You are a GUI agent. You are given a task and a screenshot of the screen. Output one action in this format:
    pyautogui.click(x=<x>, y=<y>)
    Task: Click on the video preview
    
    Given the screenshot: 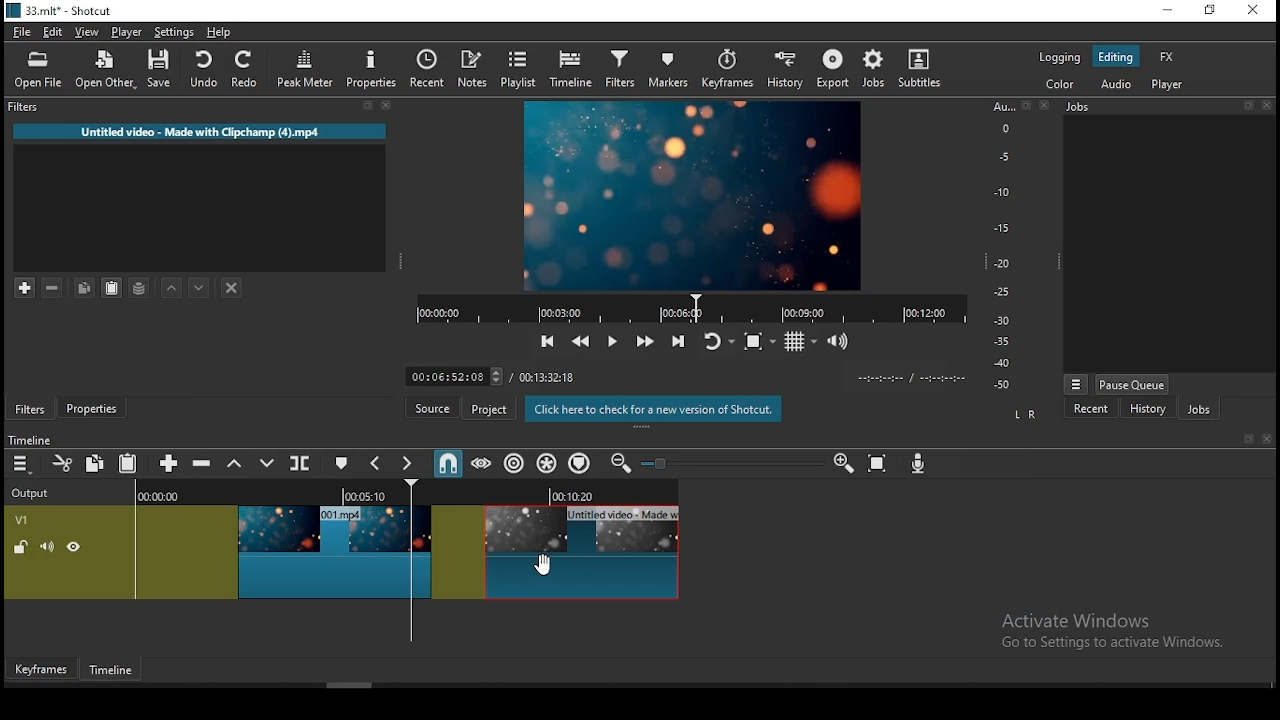 What is the action you would take?
    pyautogui.click(x=695, y=197)
    